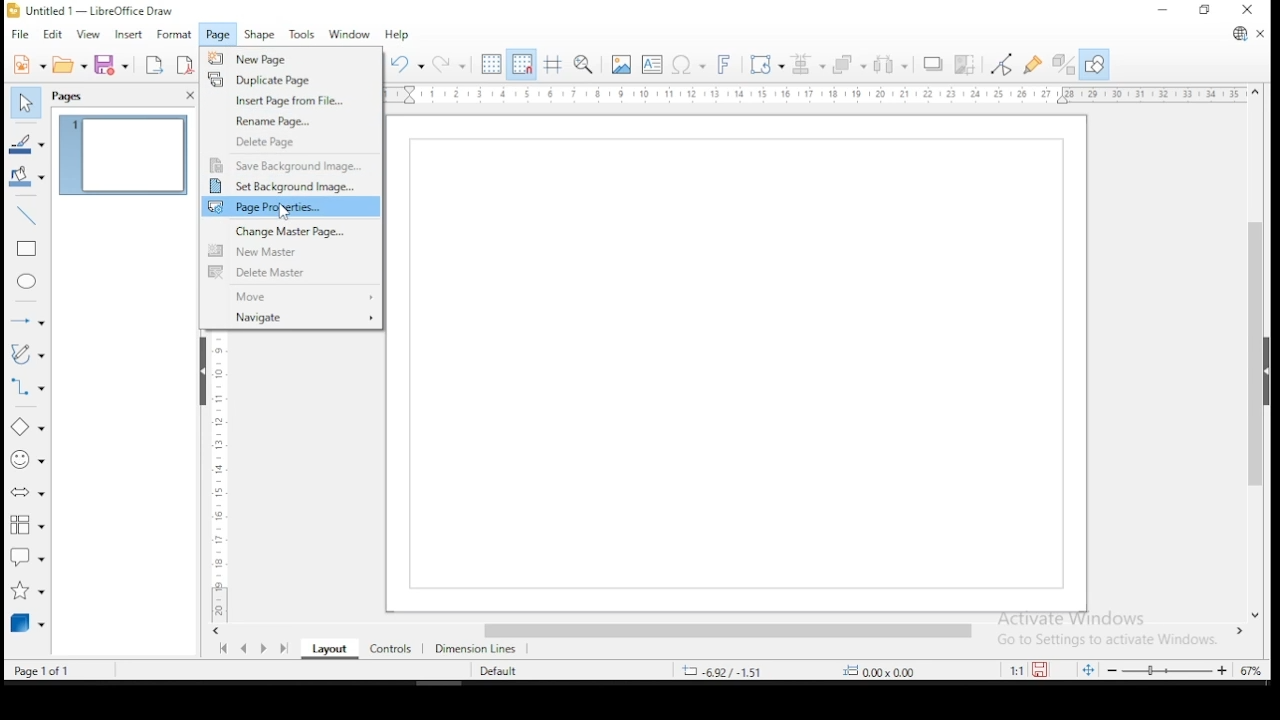  What do you see at coordinates (1004, 64) in the screenshot?
I see `toggle point edit mode` at bounding box center [1004, 64].